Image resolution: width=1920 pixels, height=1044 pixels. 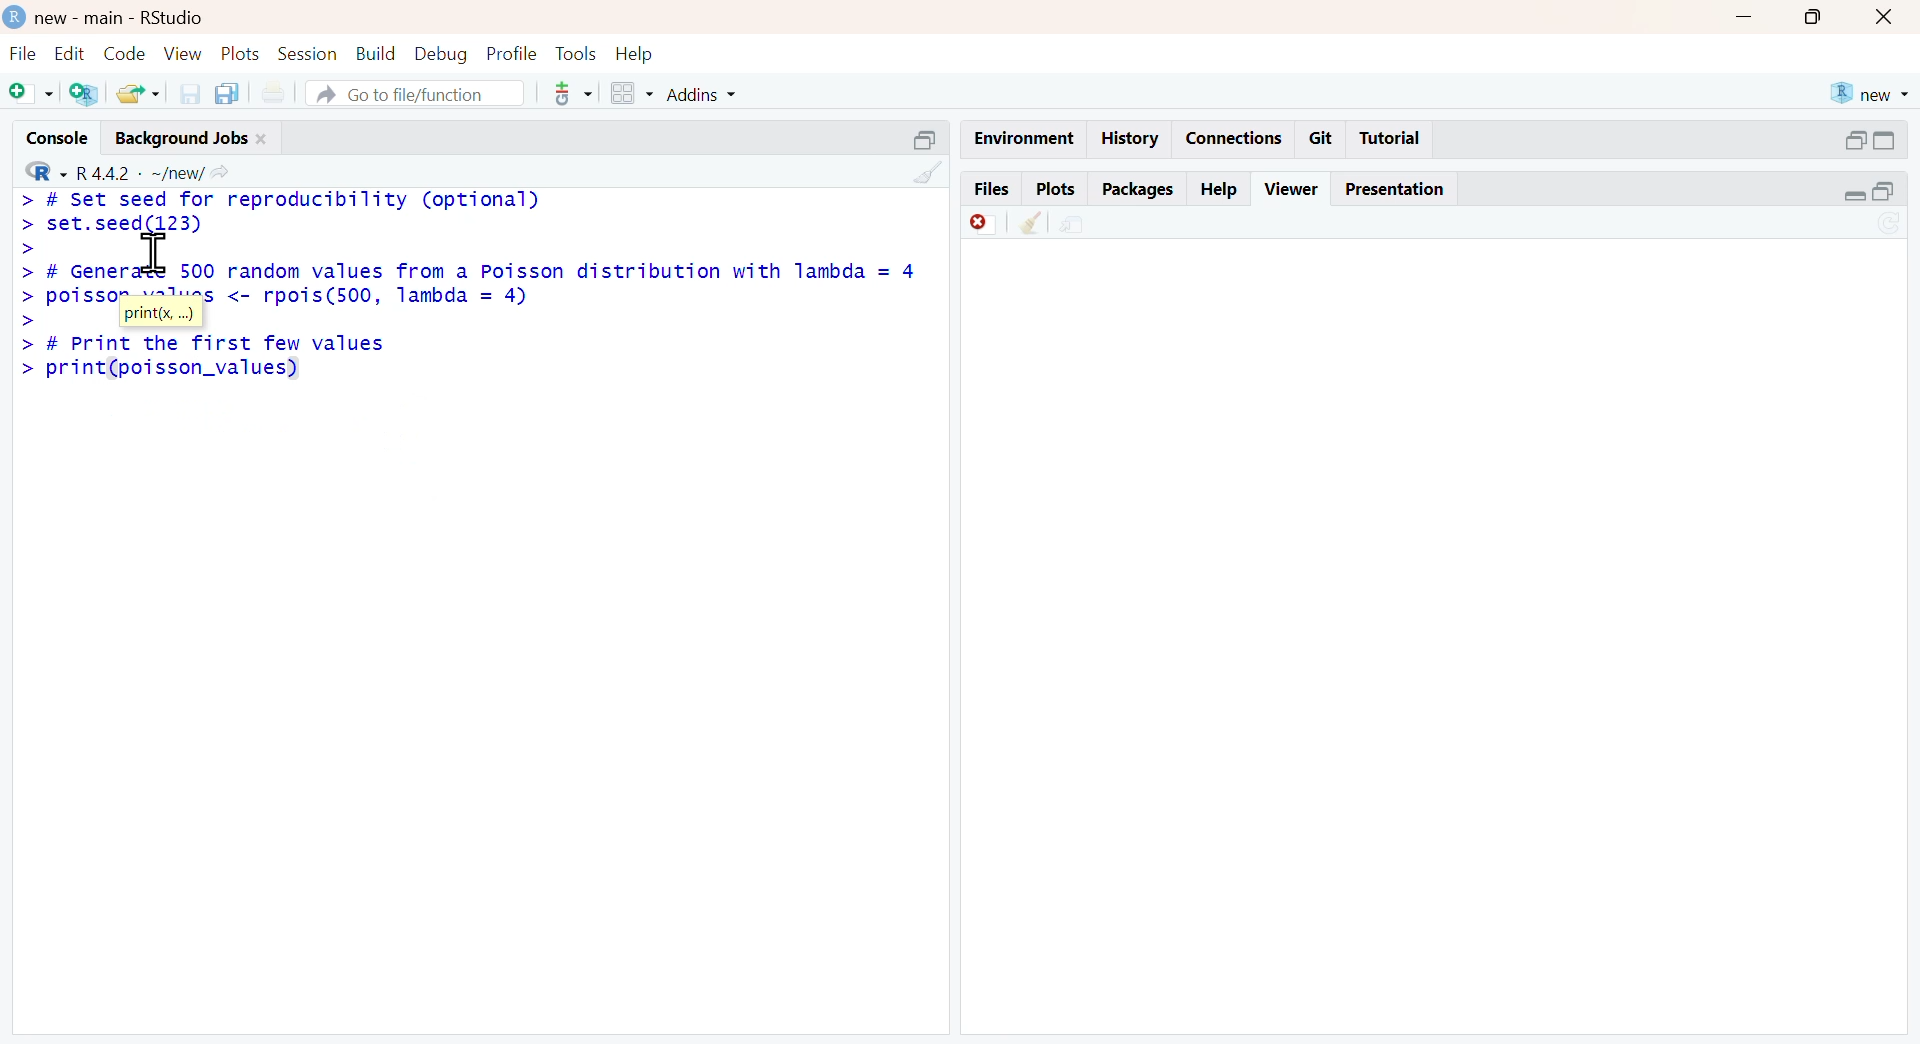 What do you see at coordinates (376, 298) in the screenshot?
I see `<- rpois(500, lambda = 4)` at bounding box center [376, 298].